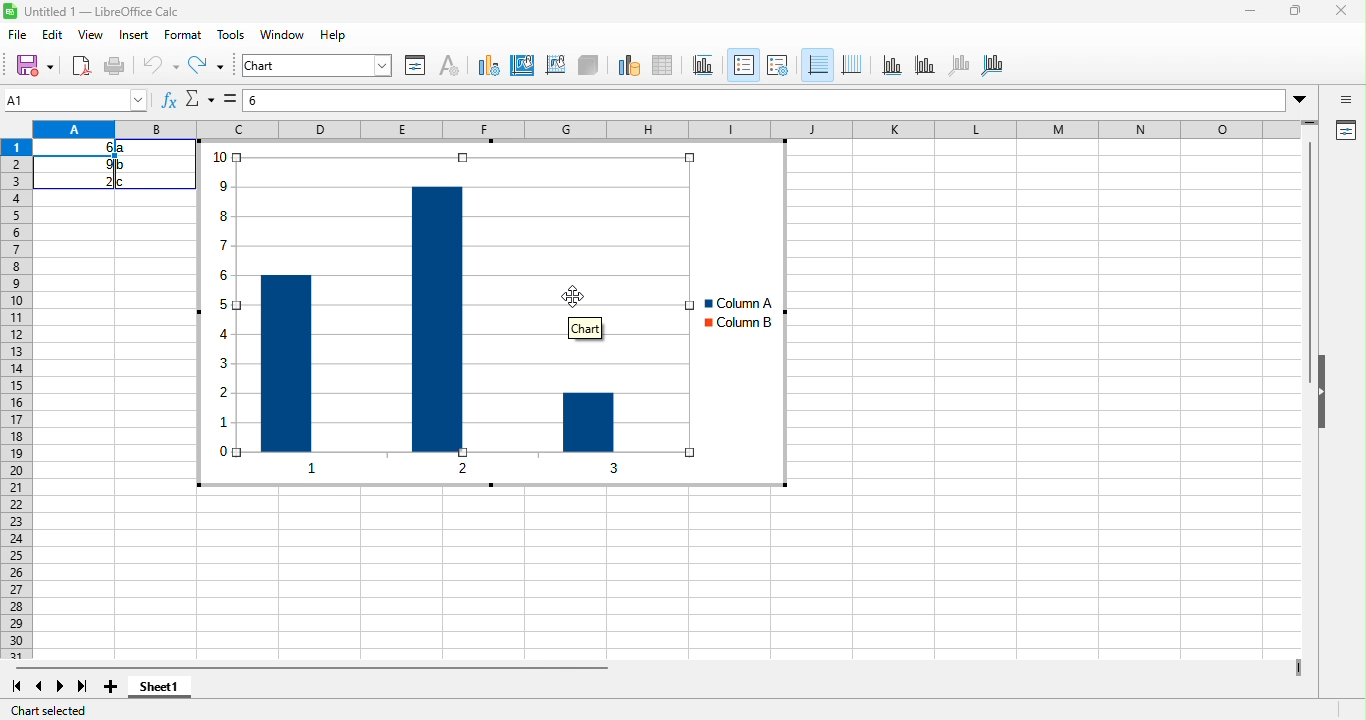 The image size is (1366, 720). Describe the element at coordinates (115, 66) in the screenshot. I see `print` at that location.